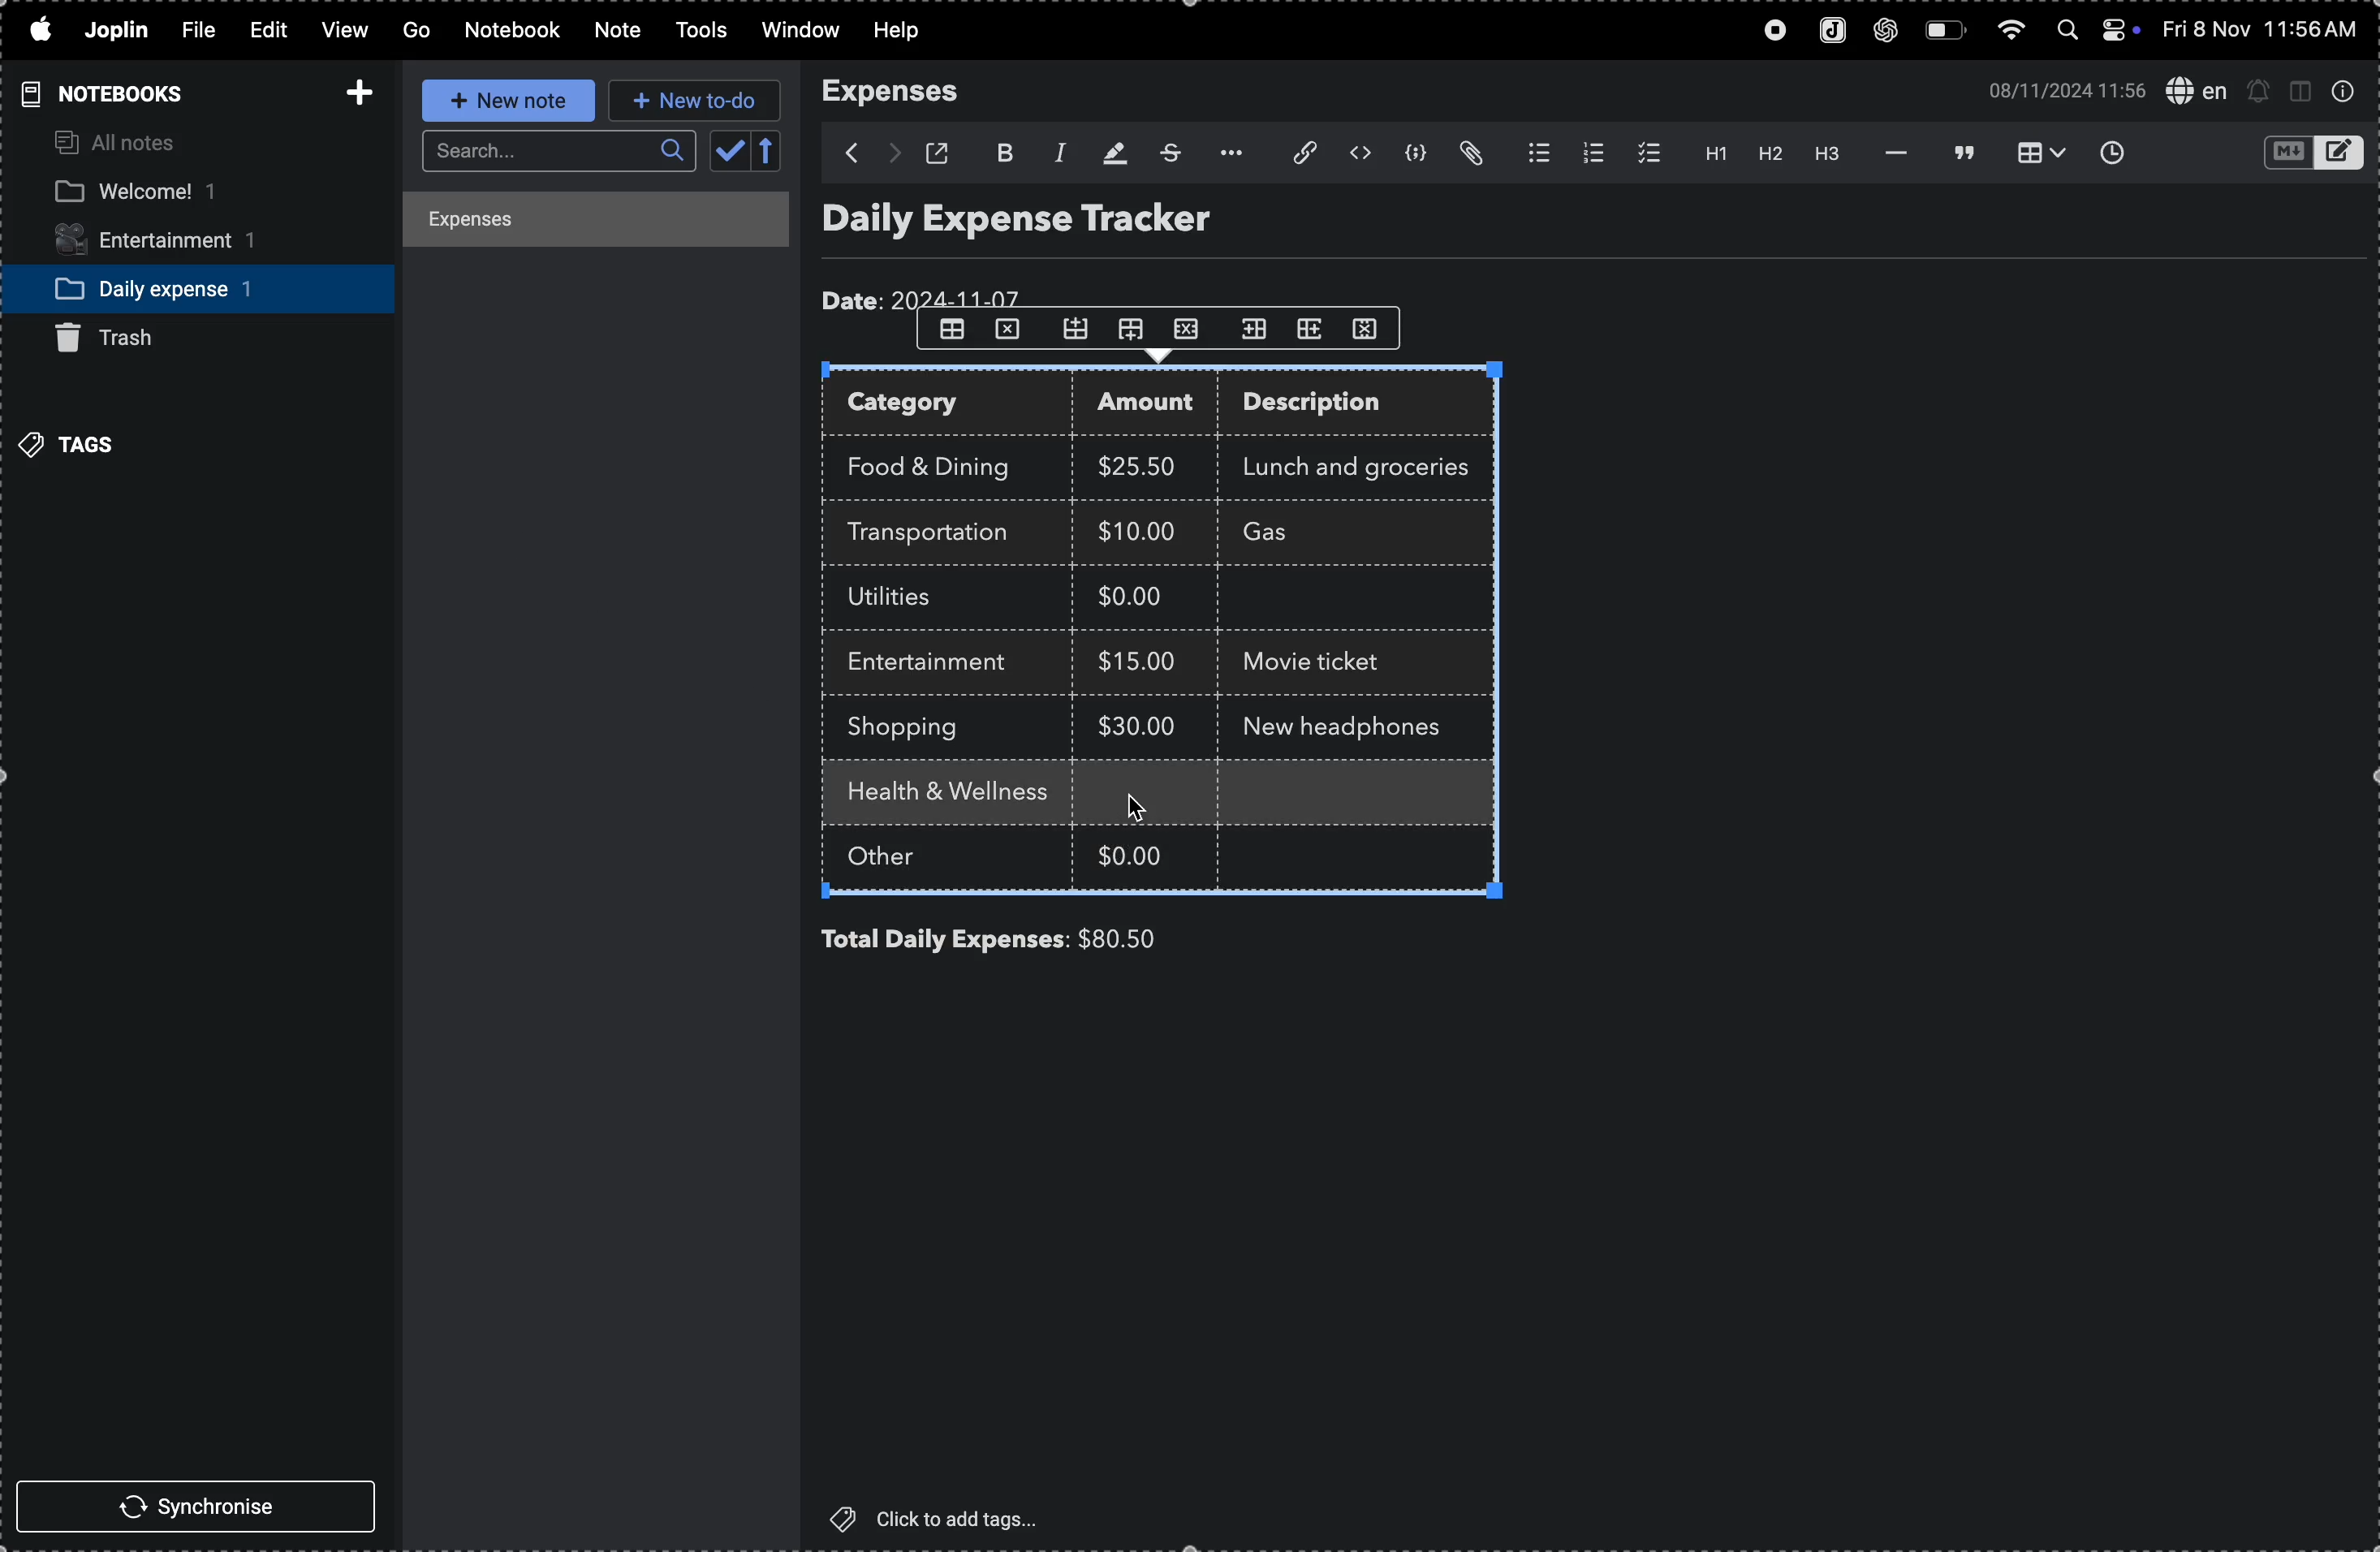 Image resolution: width=2380 pixels, height=1552 pixels. I want to click on open window, so click(944, 153).